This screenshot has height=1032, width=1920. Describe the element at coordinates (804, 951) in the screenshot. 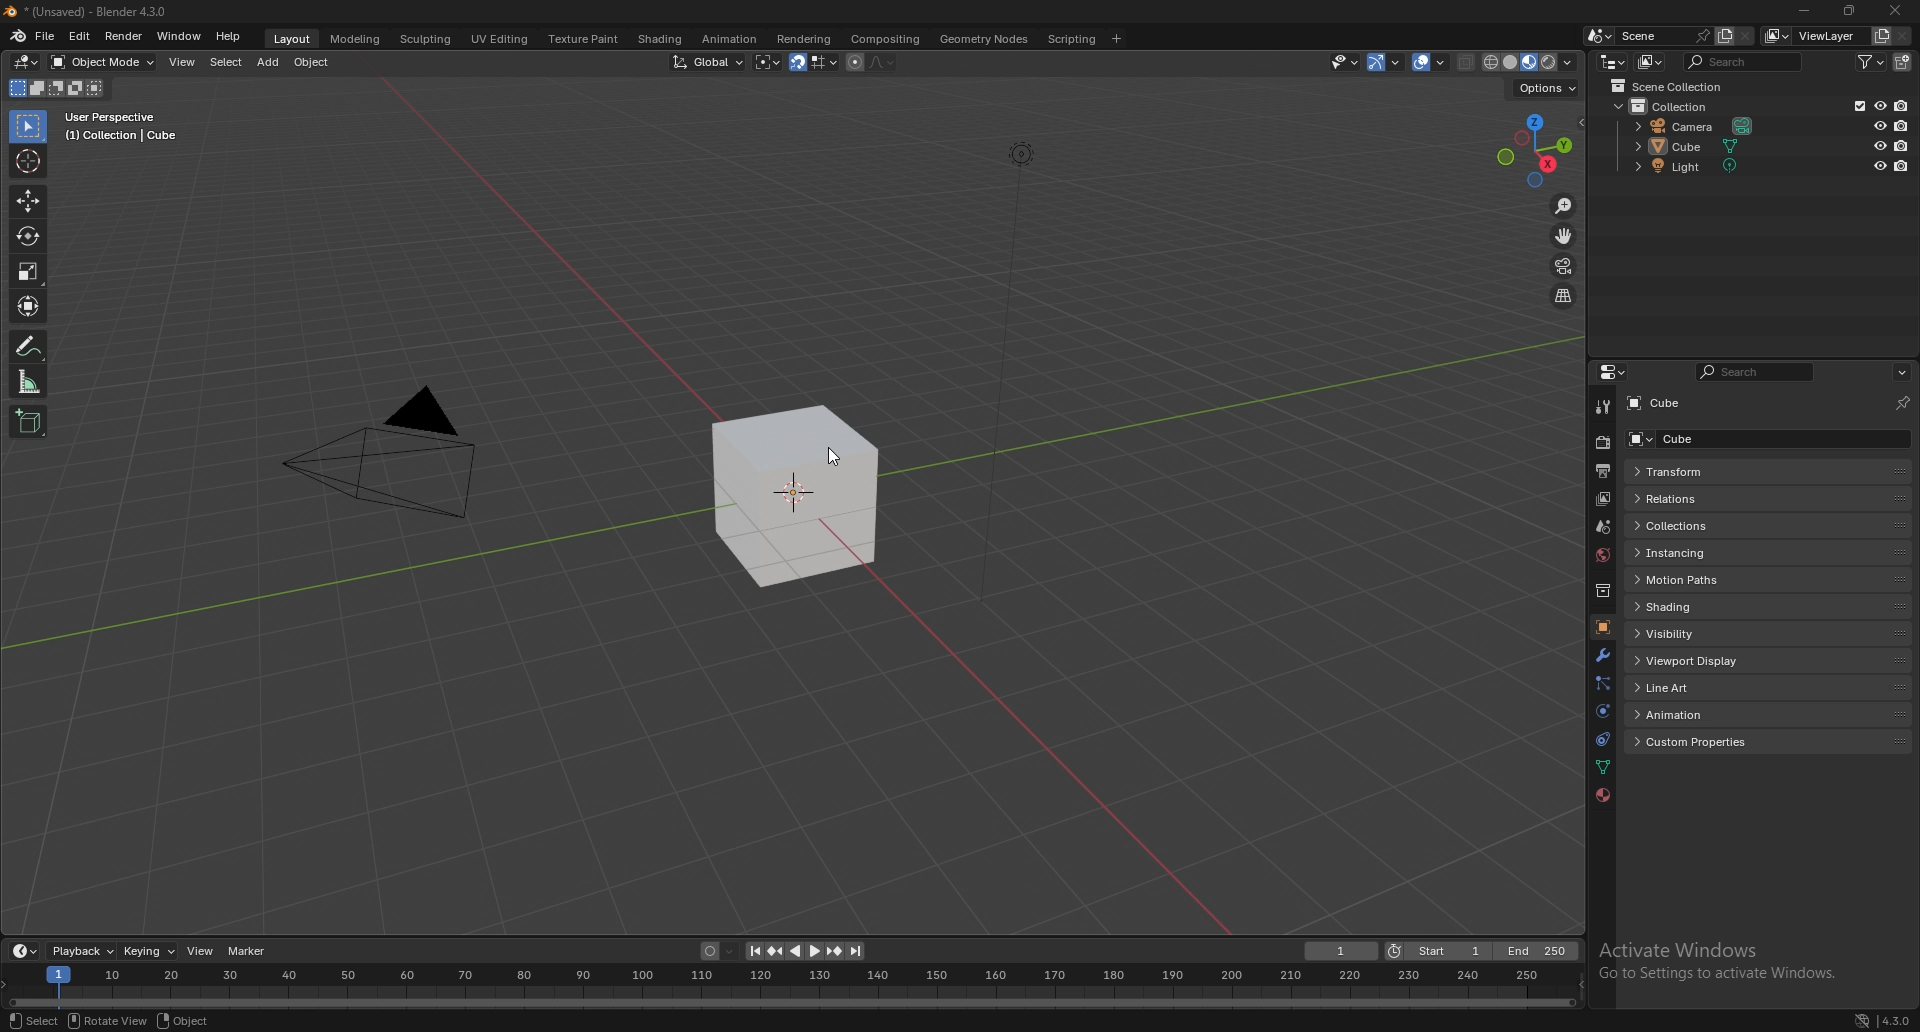

I see `play animation` at that location.